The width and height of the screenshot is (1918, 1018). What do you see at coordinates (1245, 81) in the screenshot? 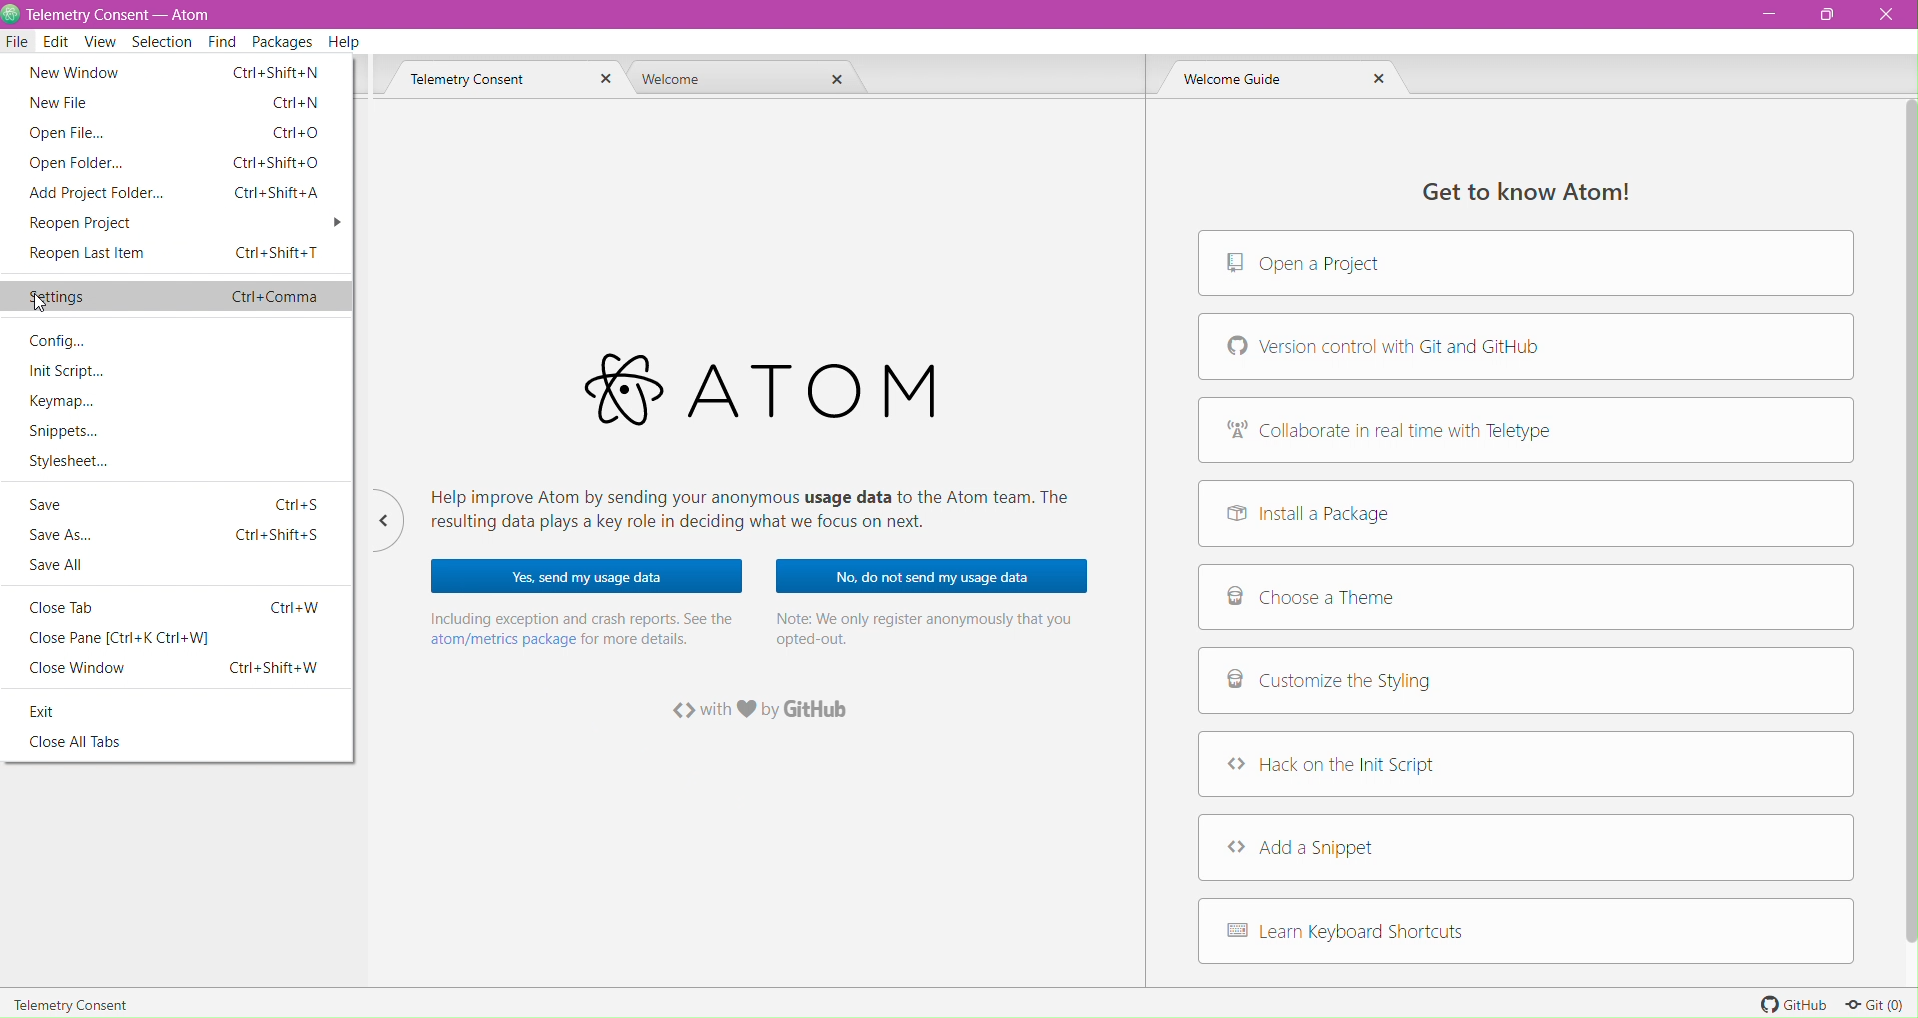
I see `Welcome Guide` at bounding box center [1245, 81].